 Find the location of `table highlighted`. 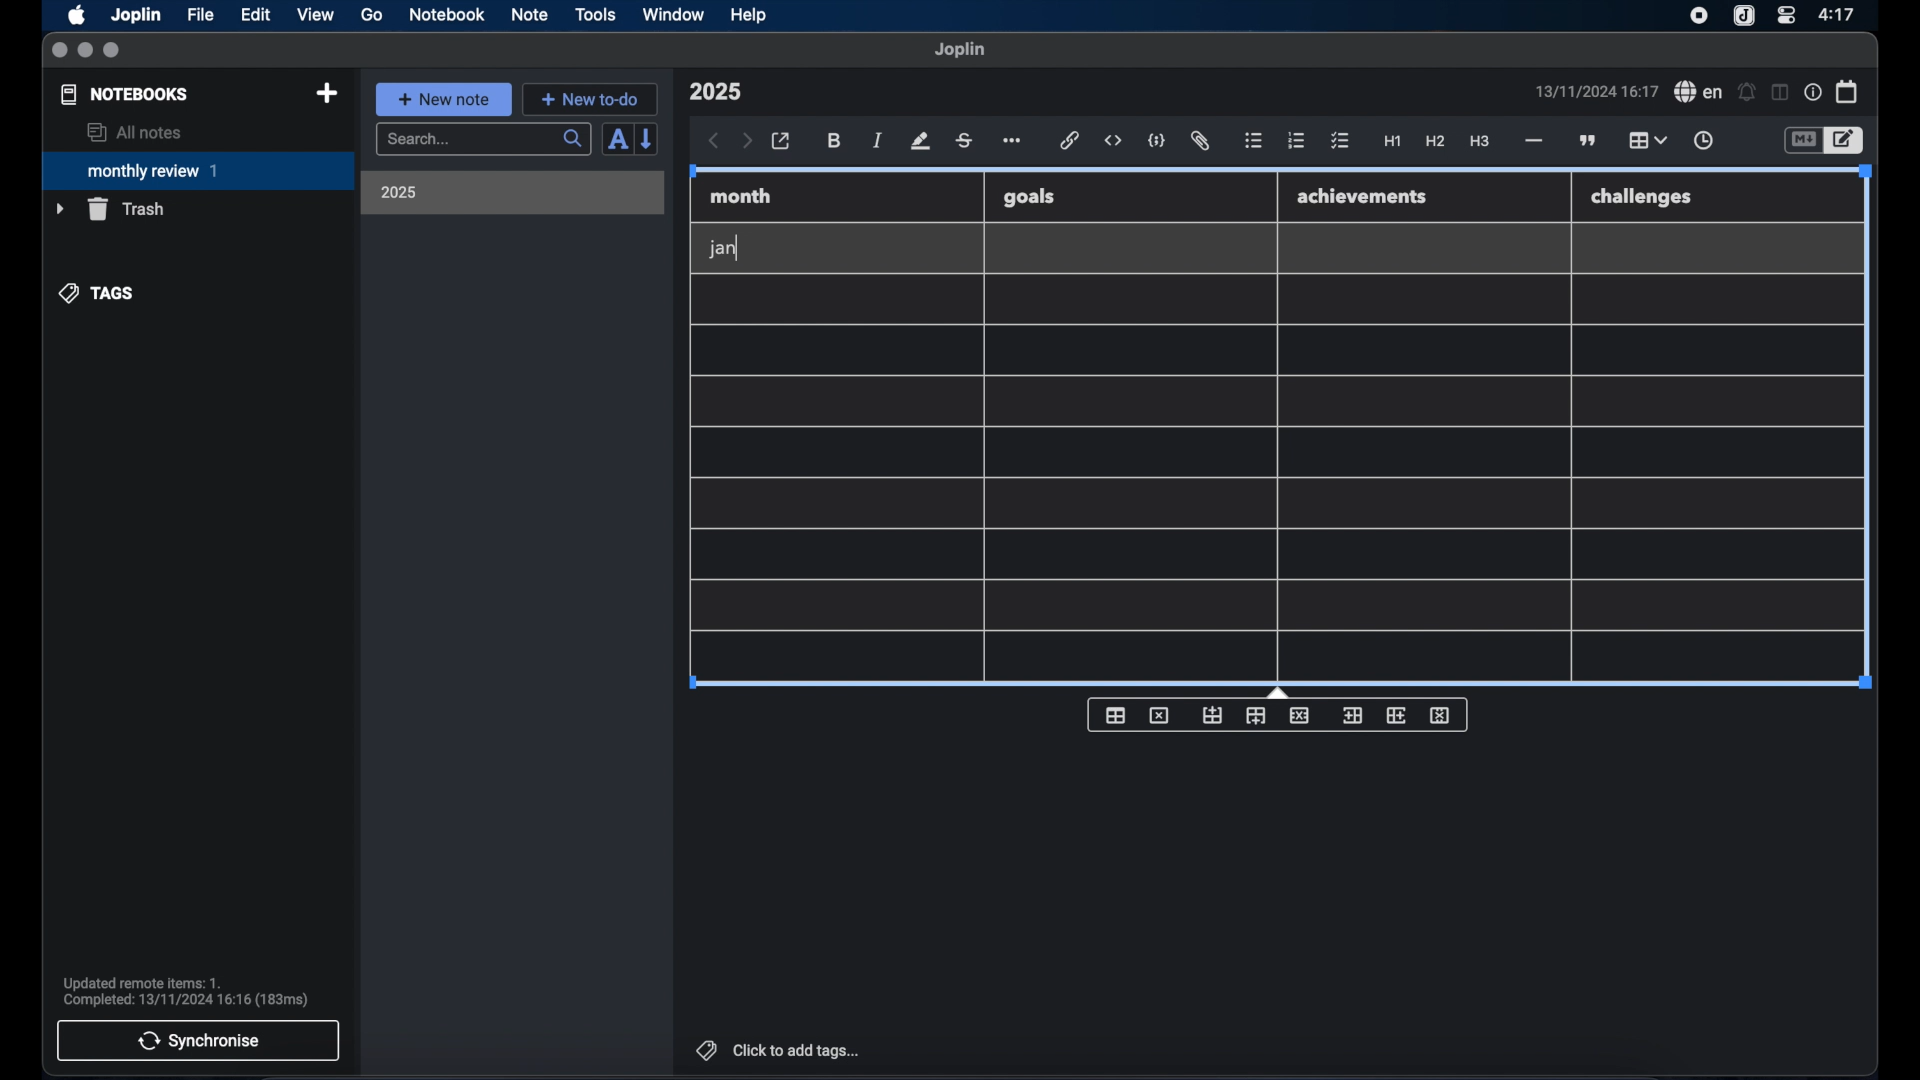

table highlighted is located at coordinates (1645, 140).